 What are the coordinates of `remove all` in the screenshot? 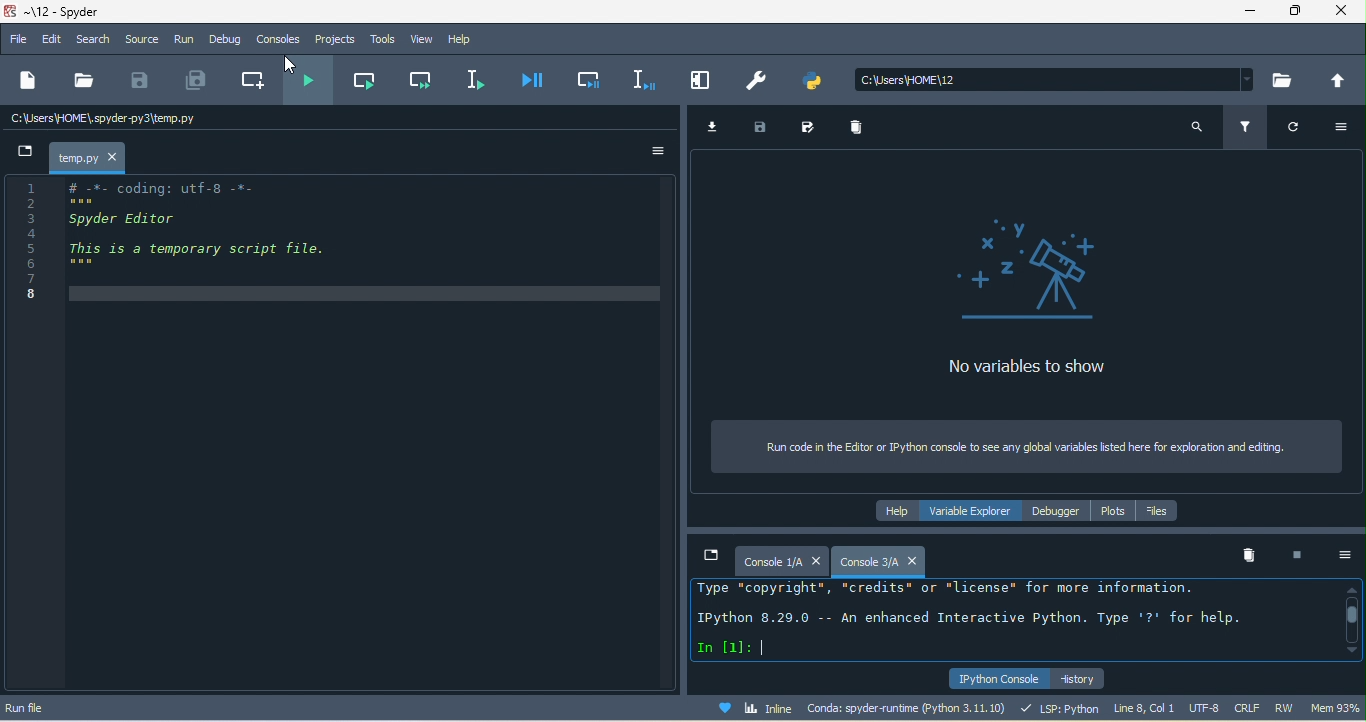 It's located at (1251, 558).